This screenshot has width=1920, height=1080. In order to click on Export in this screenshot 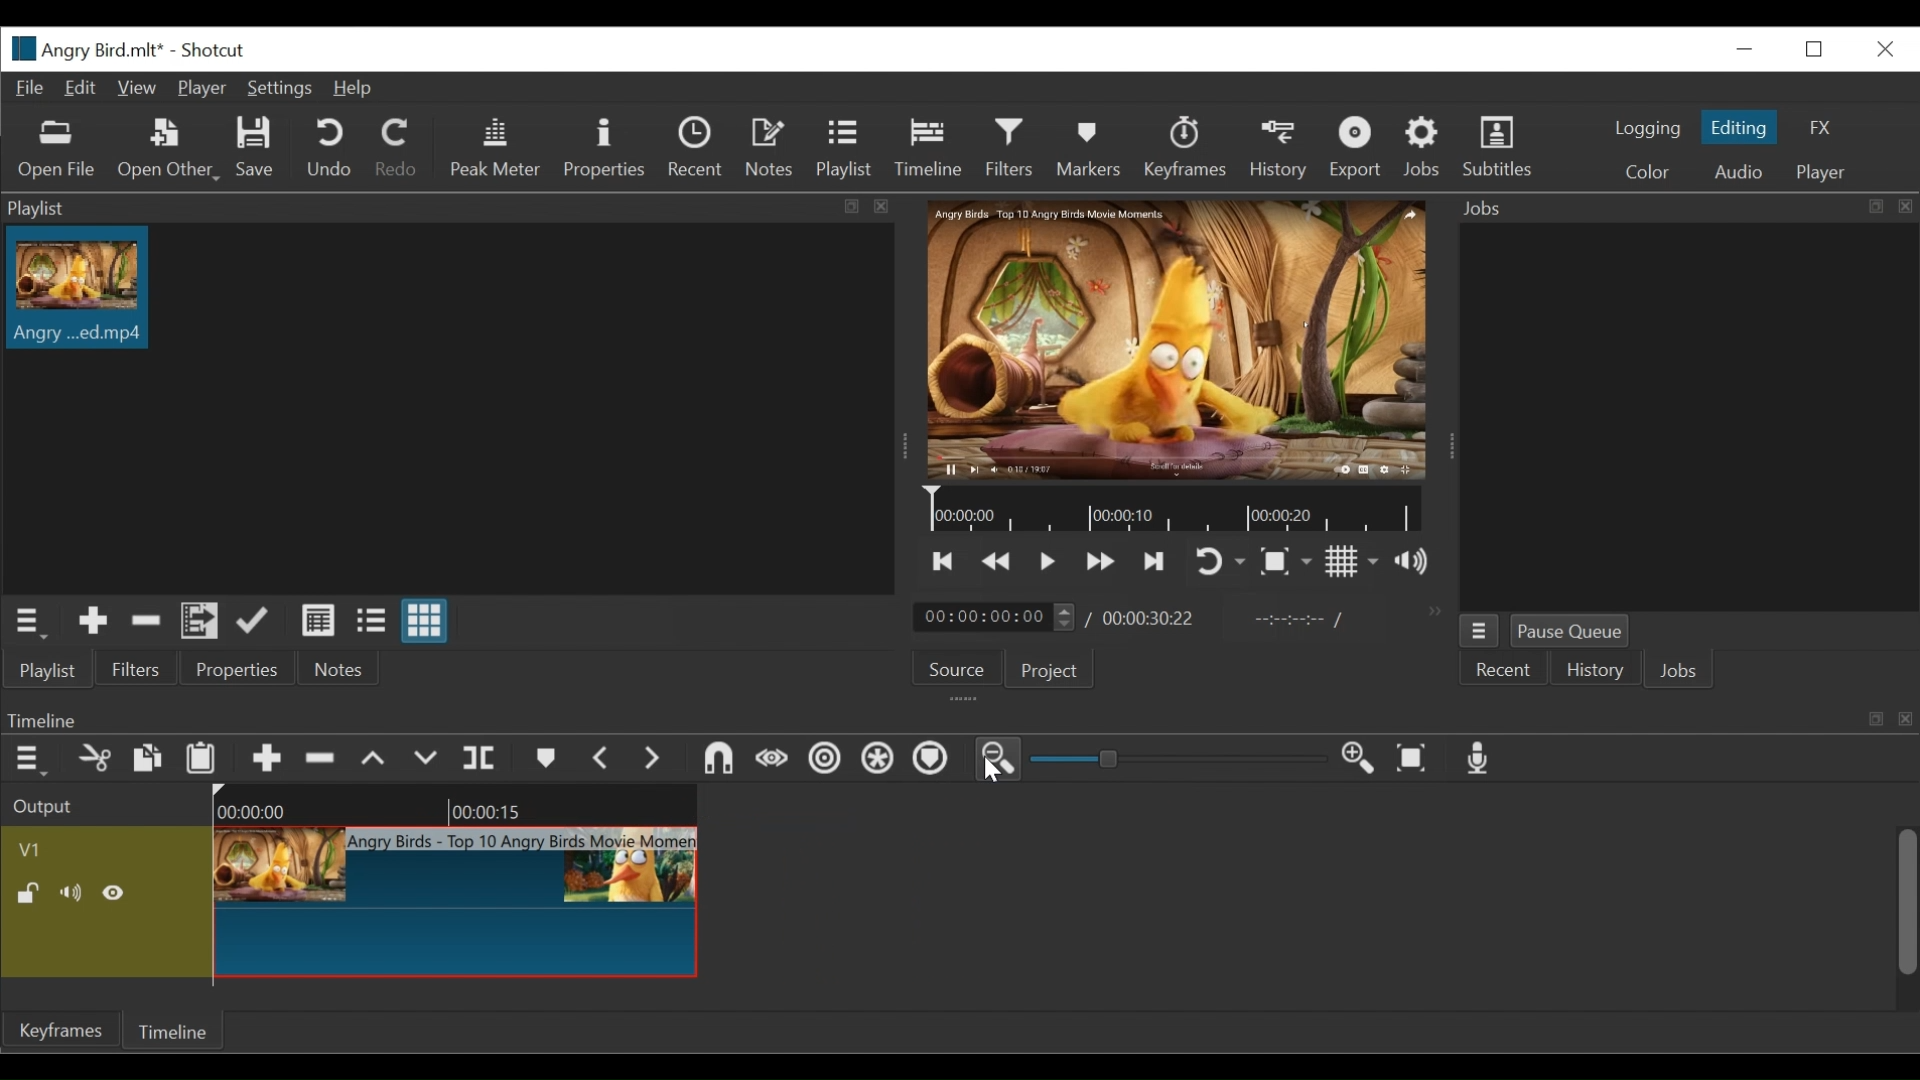, I will do `click(1355, 147)`.